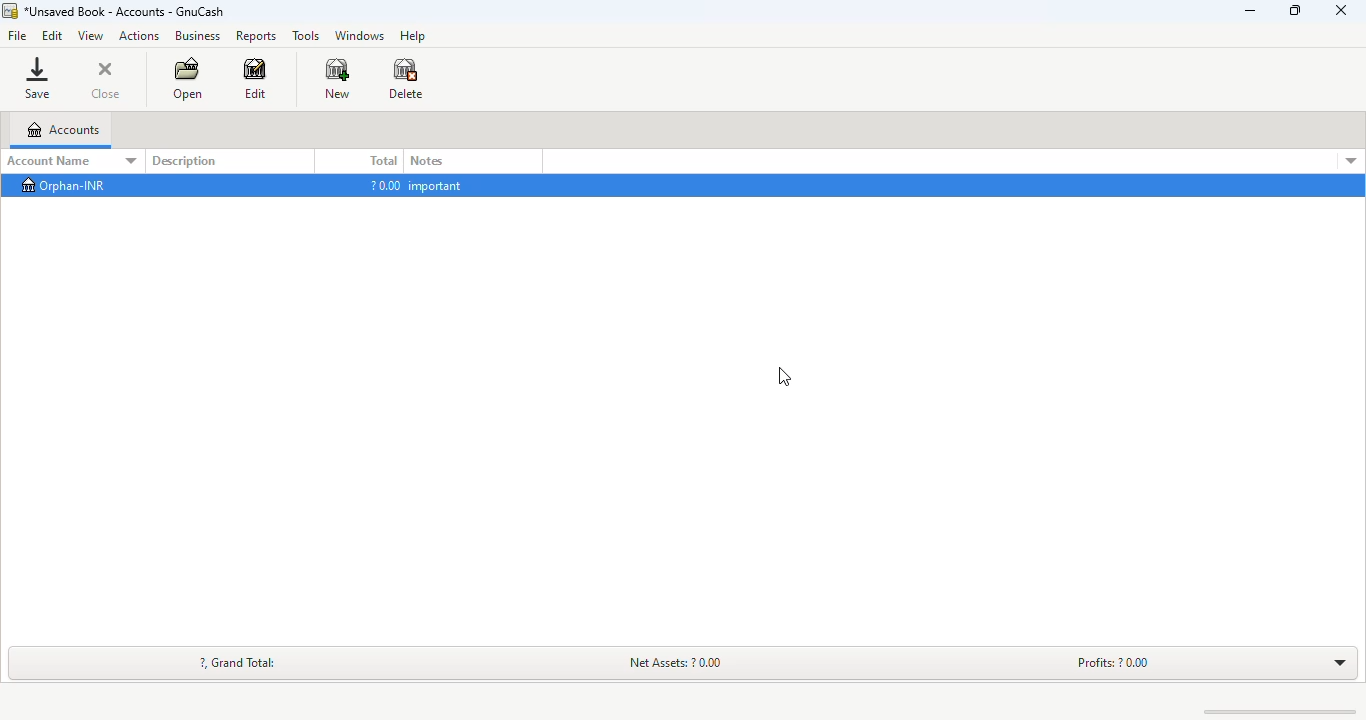  What do you see at coordinates (255, 36) in the screenshot?
I see `reports` at bounding box center [255, 36].